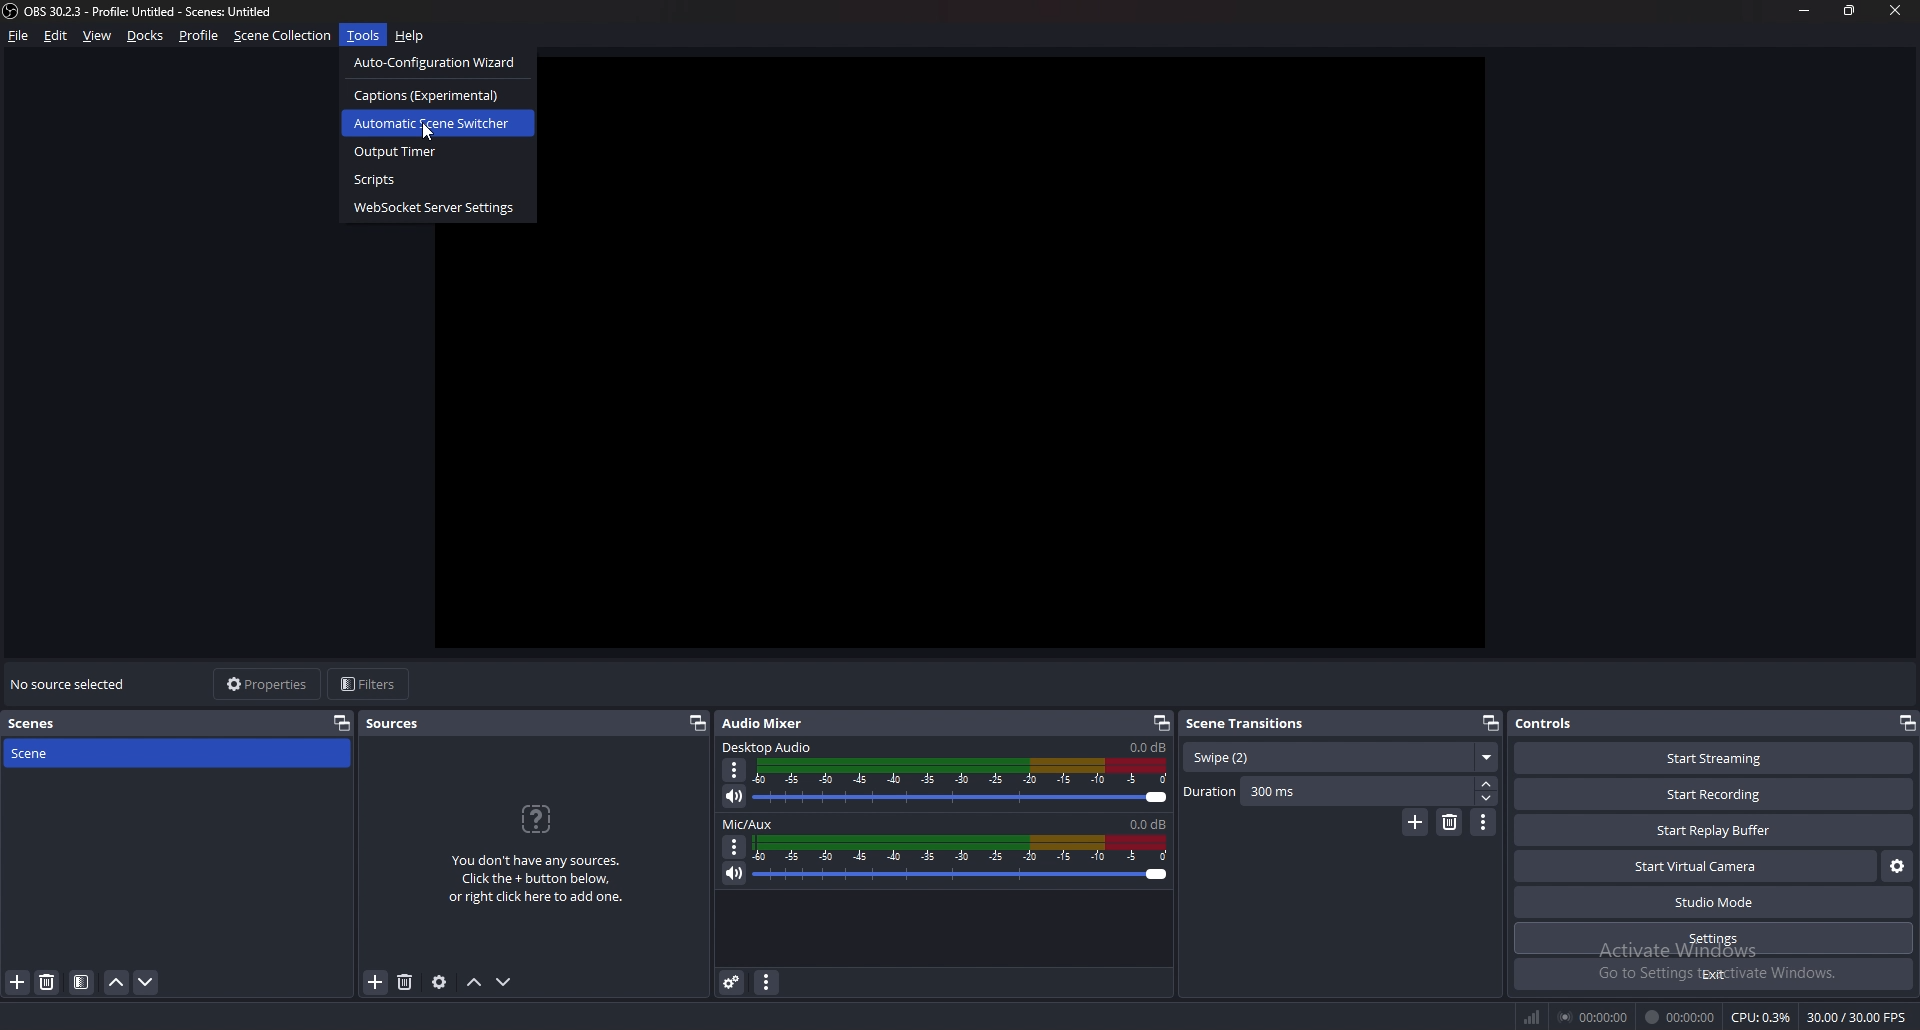 Image resolution: width=1920 pixels, height=1030 pixels. What do you see at coordinates (440, 62) in the screenshot?
I see `auto configuration wizard` at bounding box center [440, 62].